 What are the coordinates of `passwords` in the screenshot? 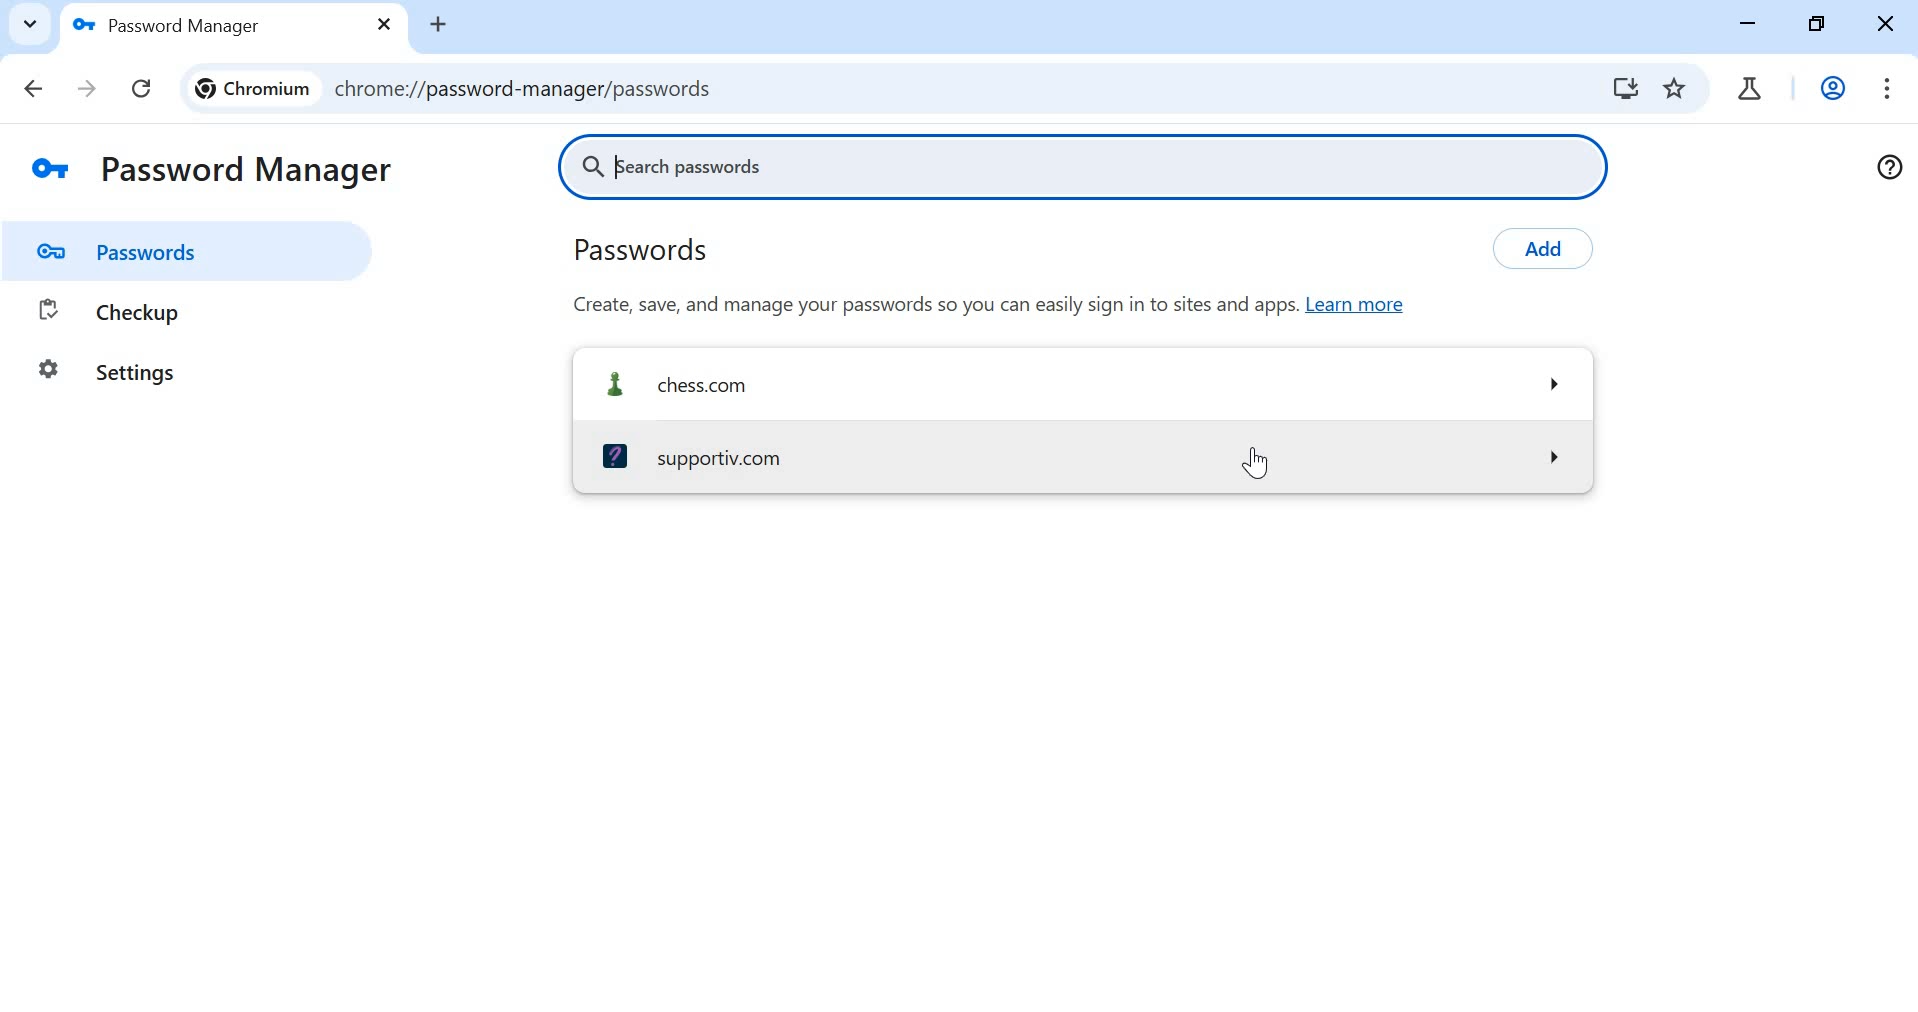 It's located at (197, 252).